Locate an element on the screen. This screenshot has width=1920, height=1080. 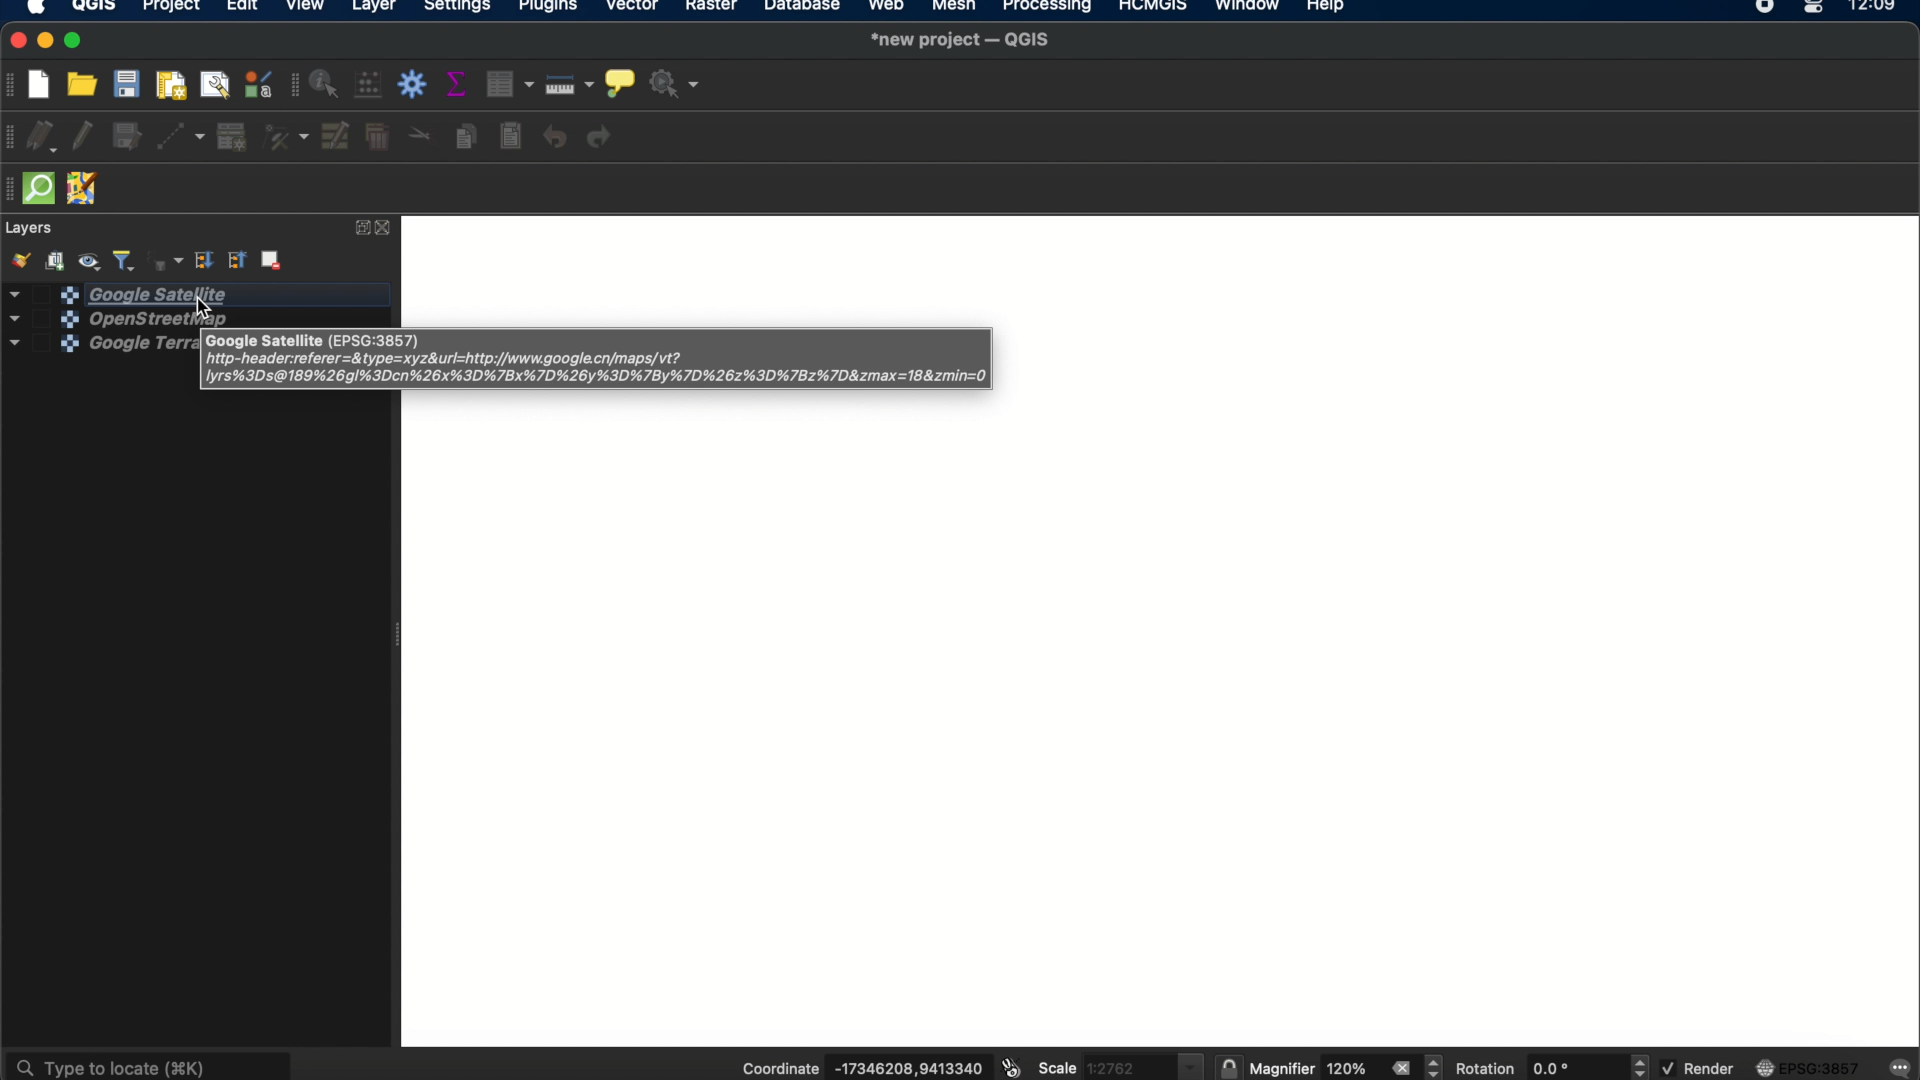
redo is located at coordinates (604, 138).